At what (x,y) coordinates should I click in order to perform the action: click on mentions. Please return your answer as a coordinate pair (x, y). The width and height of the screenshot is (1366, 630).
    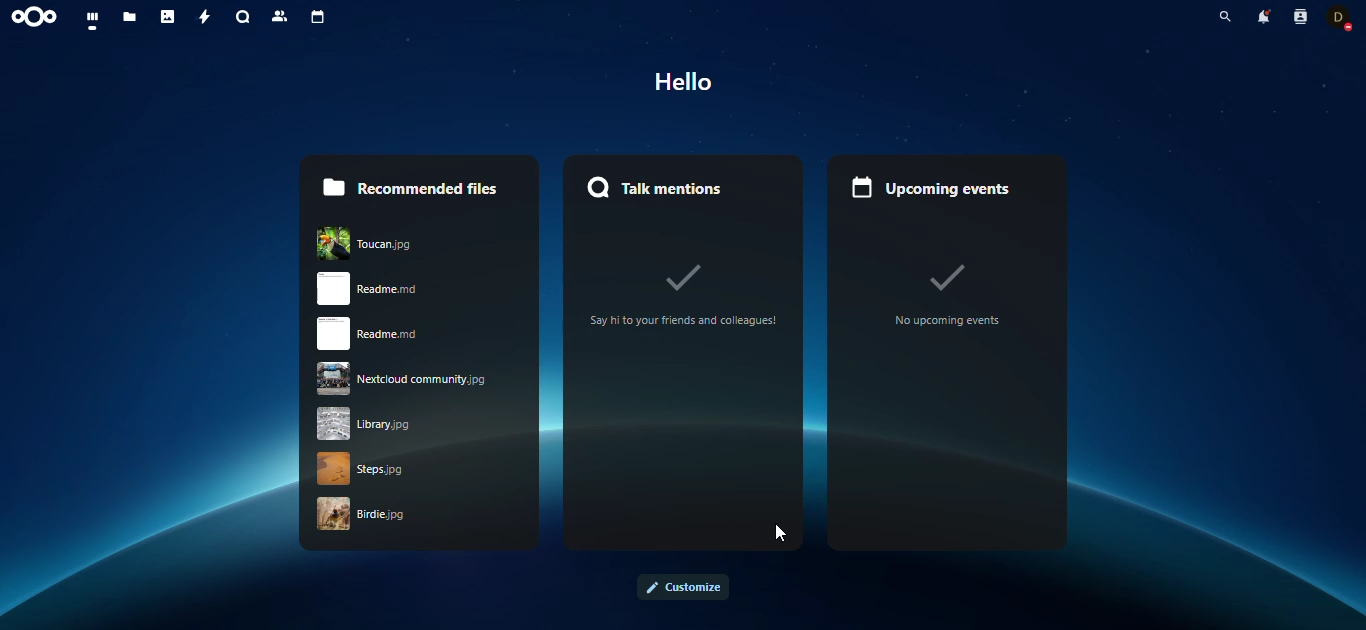
    Looking at the image, I should click on (672, 186).